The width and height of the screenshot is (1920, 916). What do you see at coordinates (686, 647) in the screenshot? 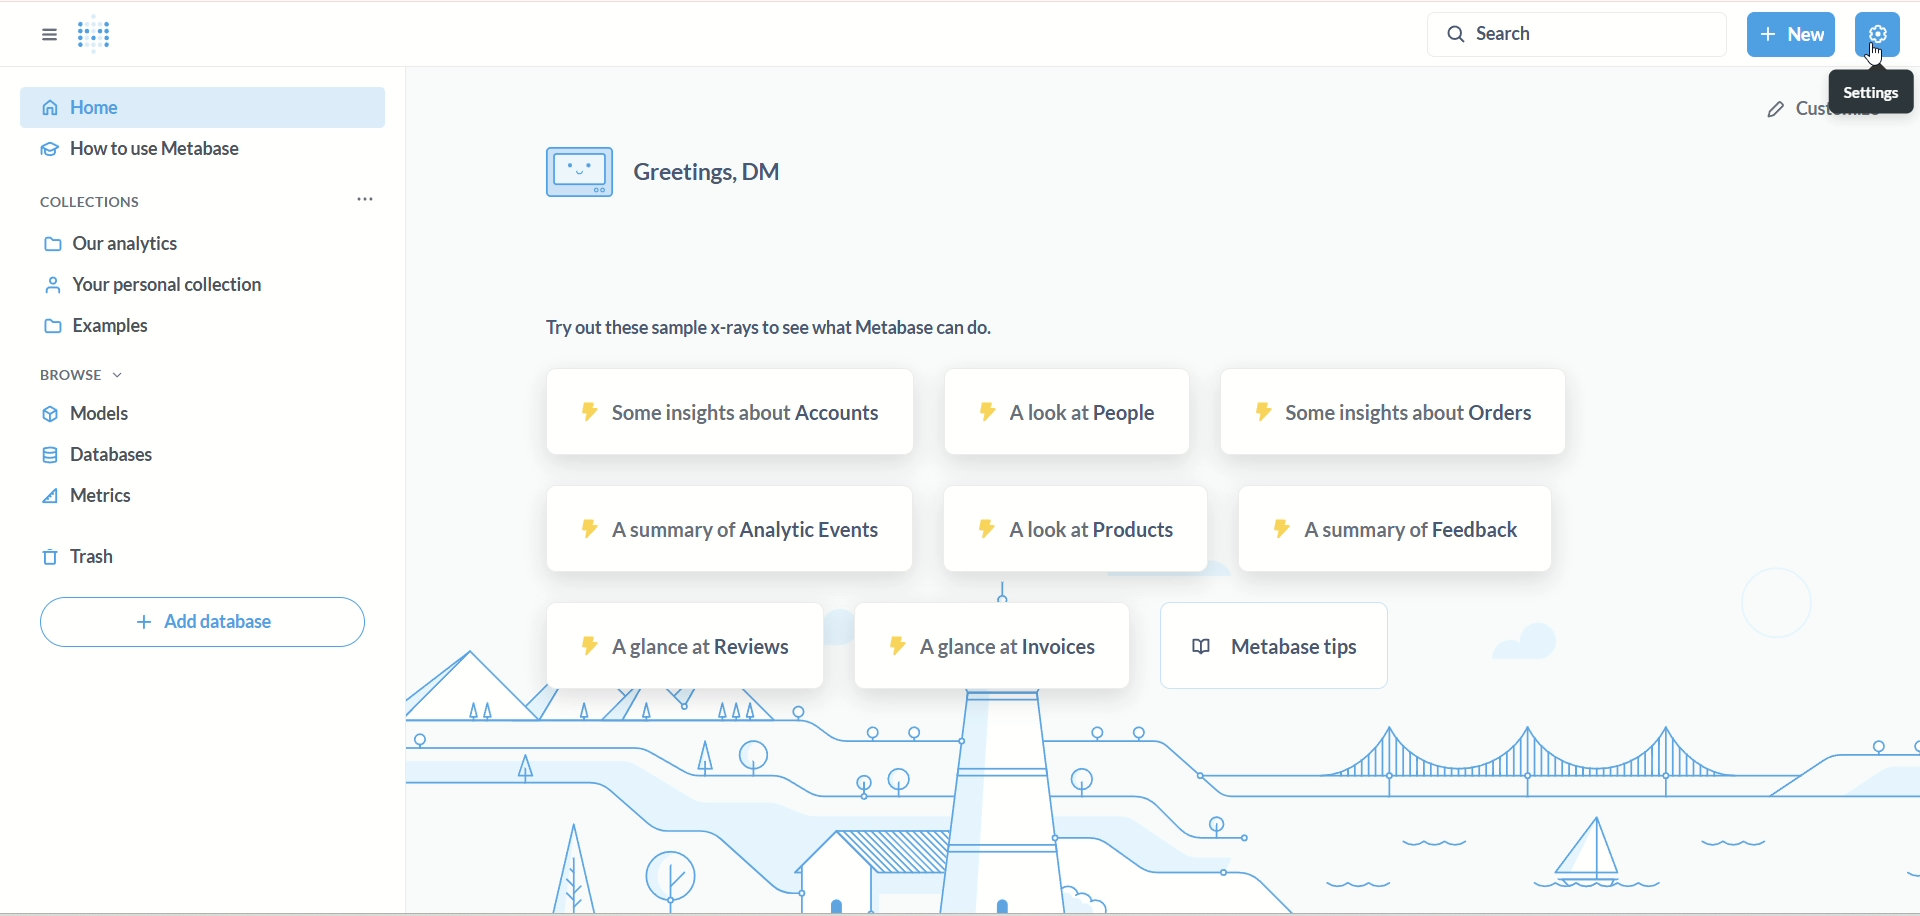
I see `A glance at reviews` at bounding box center [686, 647].